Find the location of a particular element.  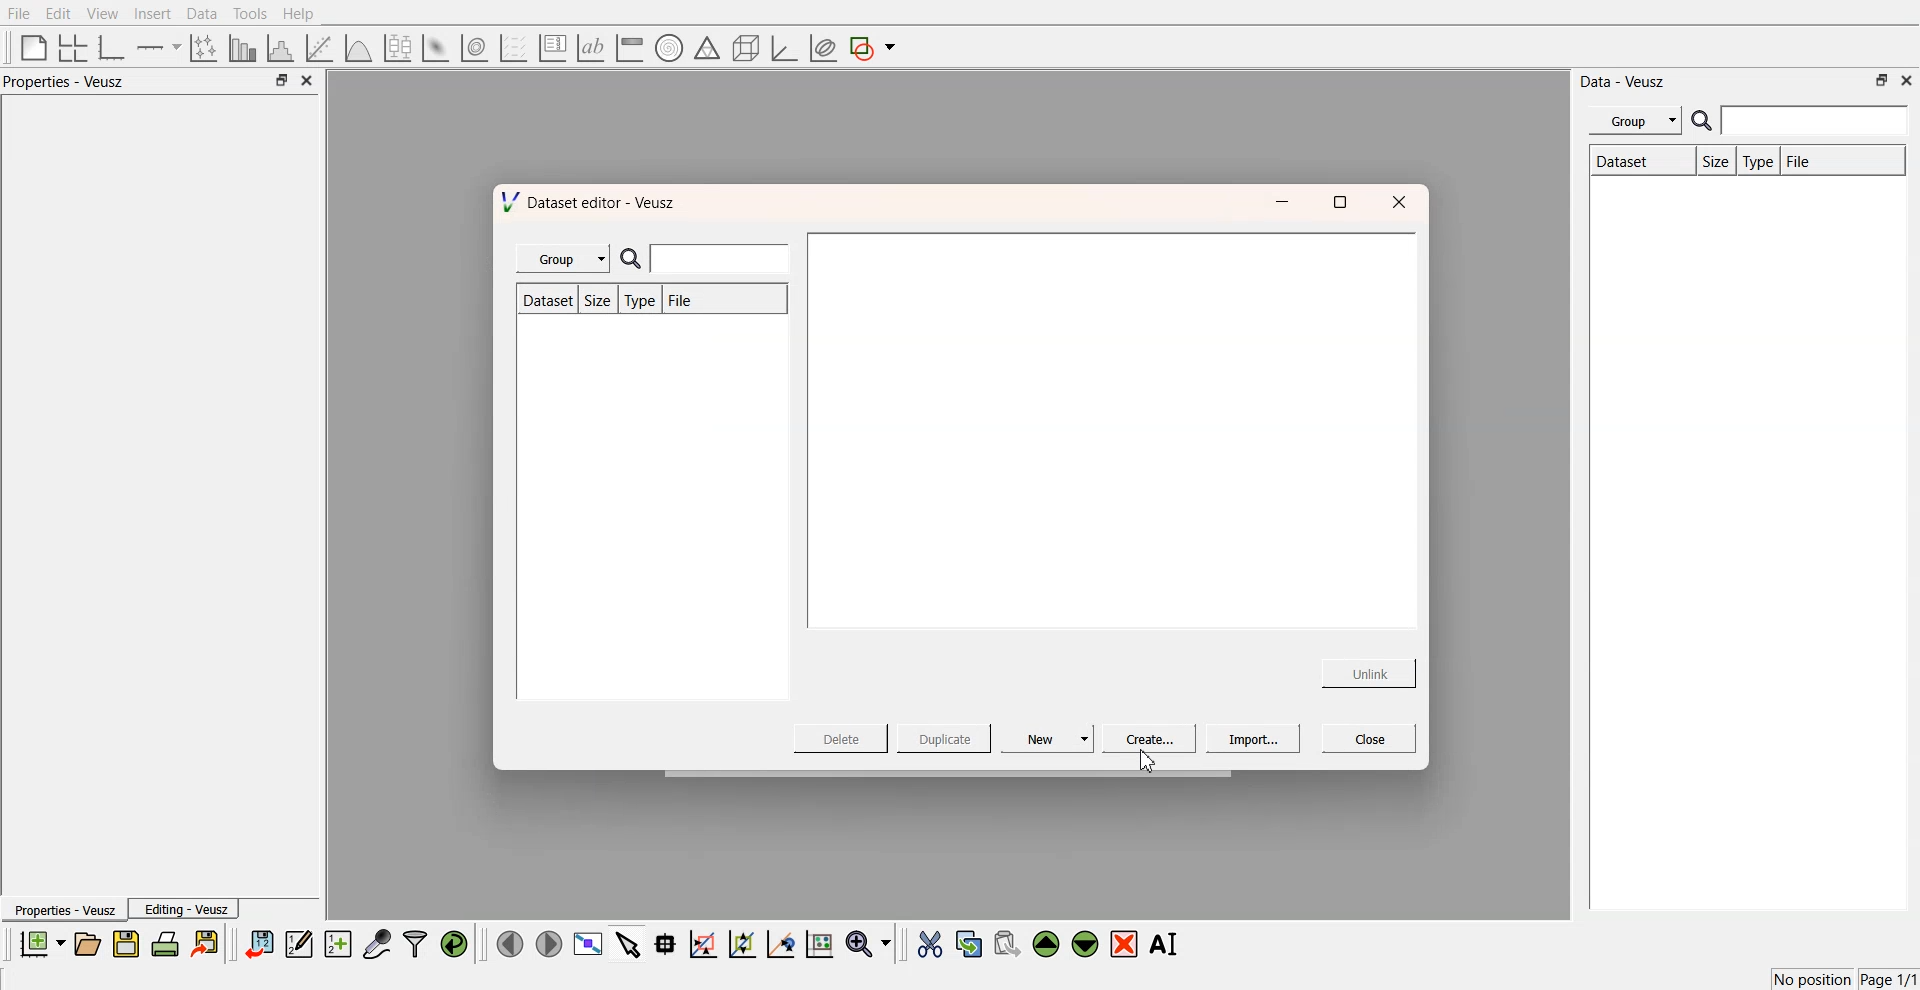

File is located at coordinates (1816, 161).